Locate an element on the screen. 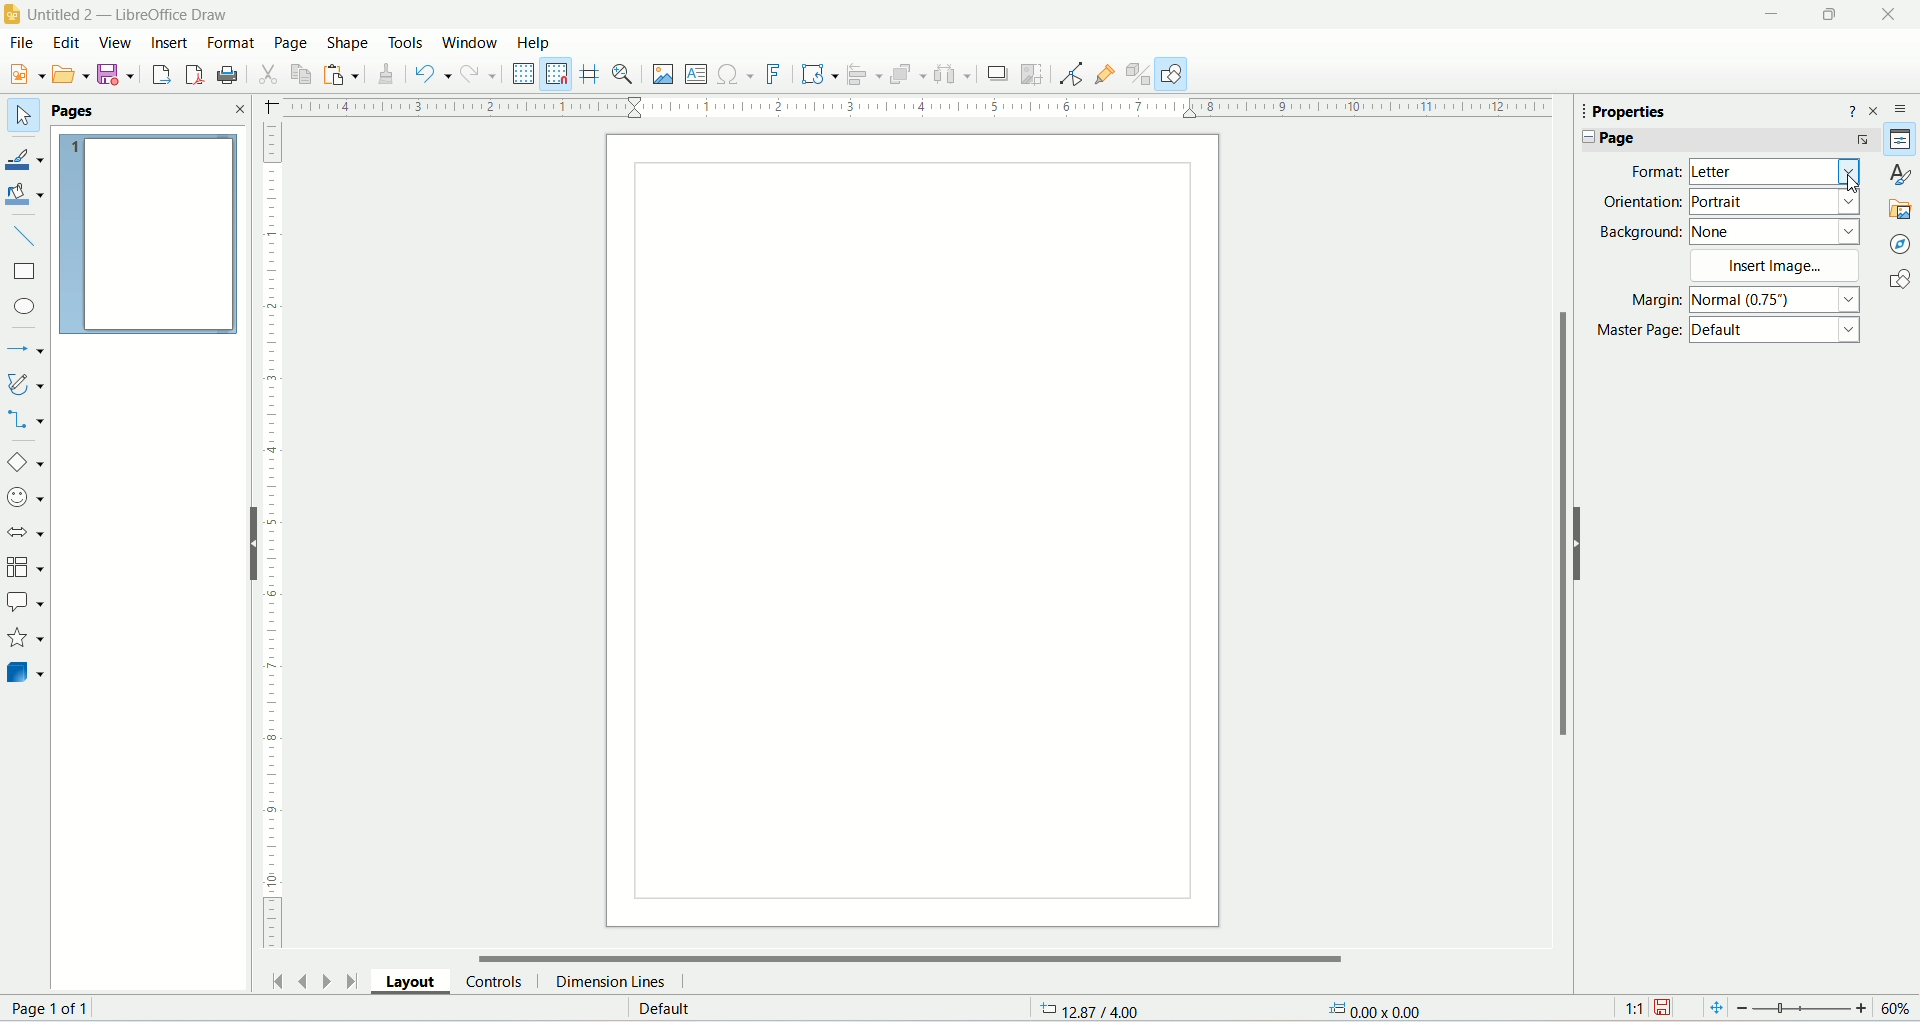  close is located at coordinates (1889, 16).